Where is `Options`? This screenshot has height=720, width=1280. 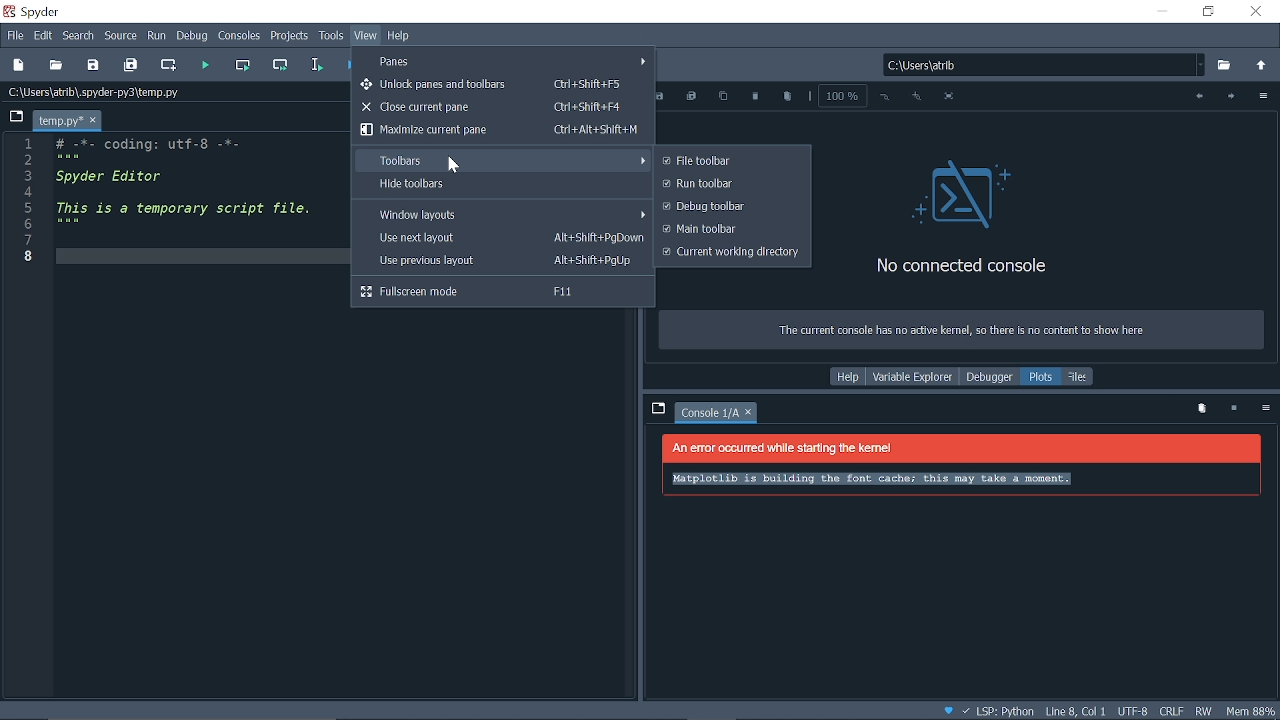
Options is located at coordinates (1262, 98).